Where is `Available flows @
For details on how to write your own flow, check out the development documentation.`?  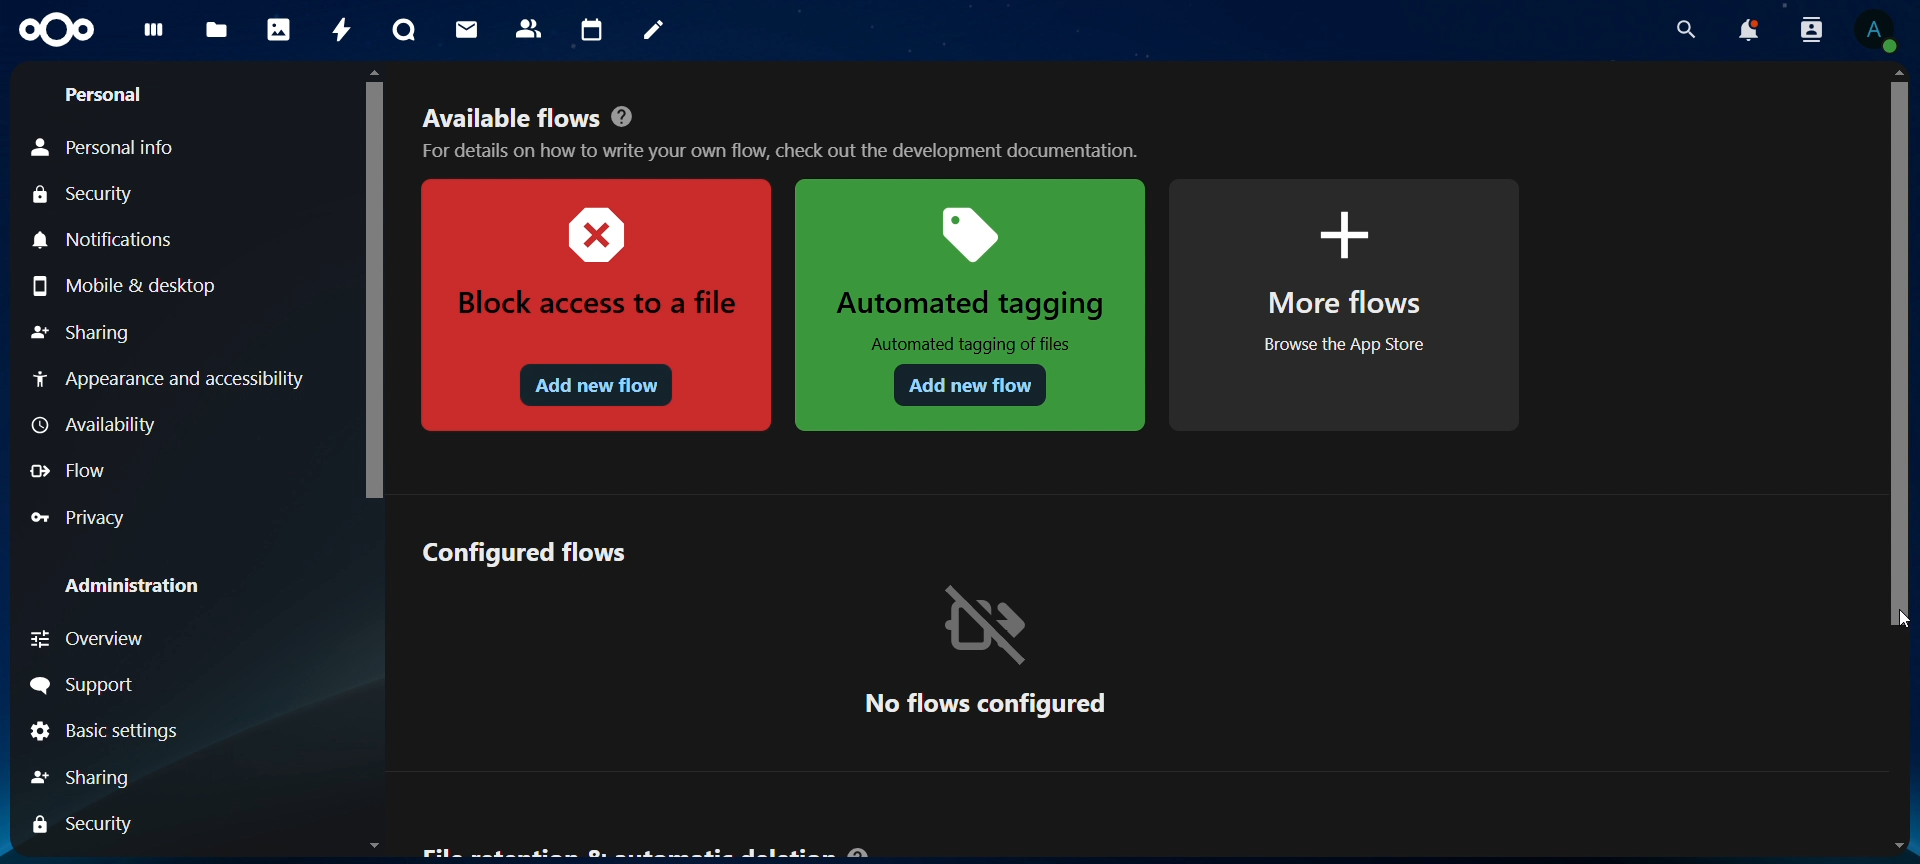
Available flows @
For details on how to write your own flow, check out the development documentation. is located at coordinates (784, 127).